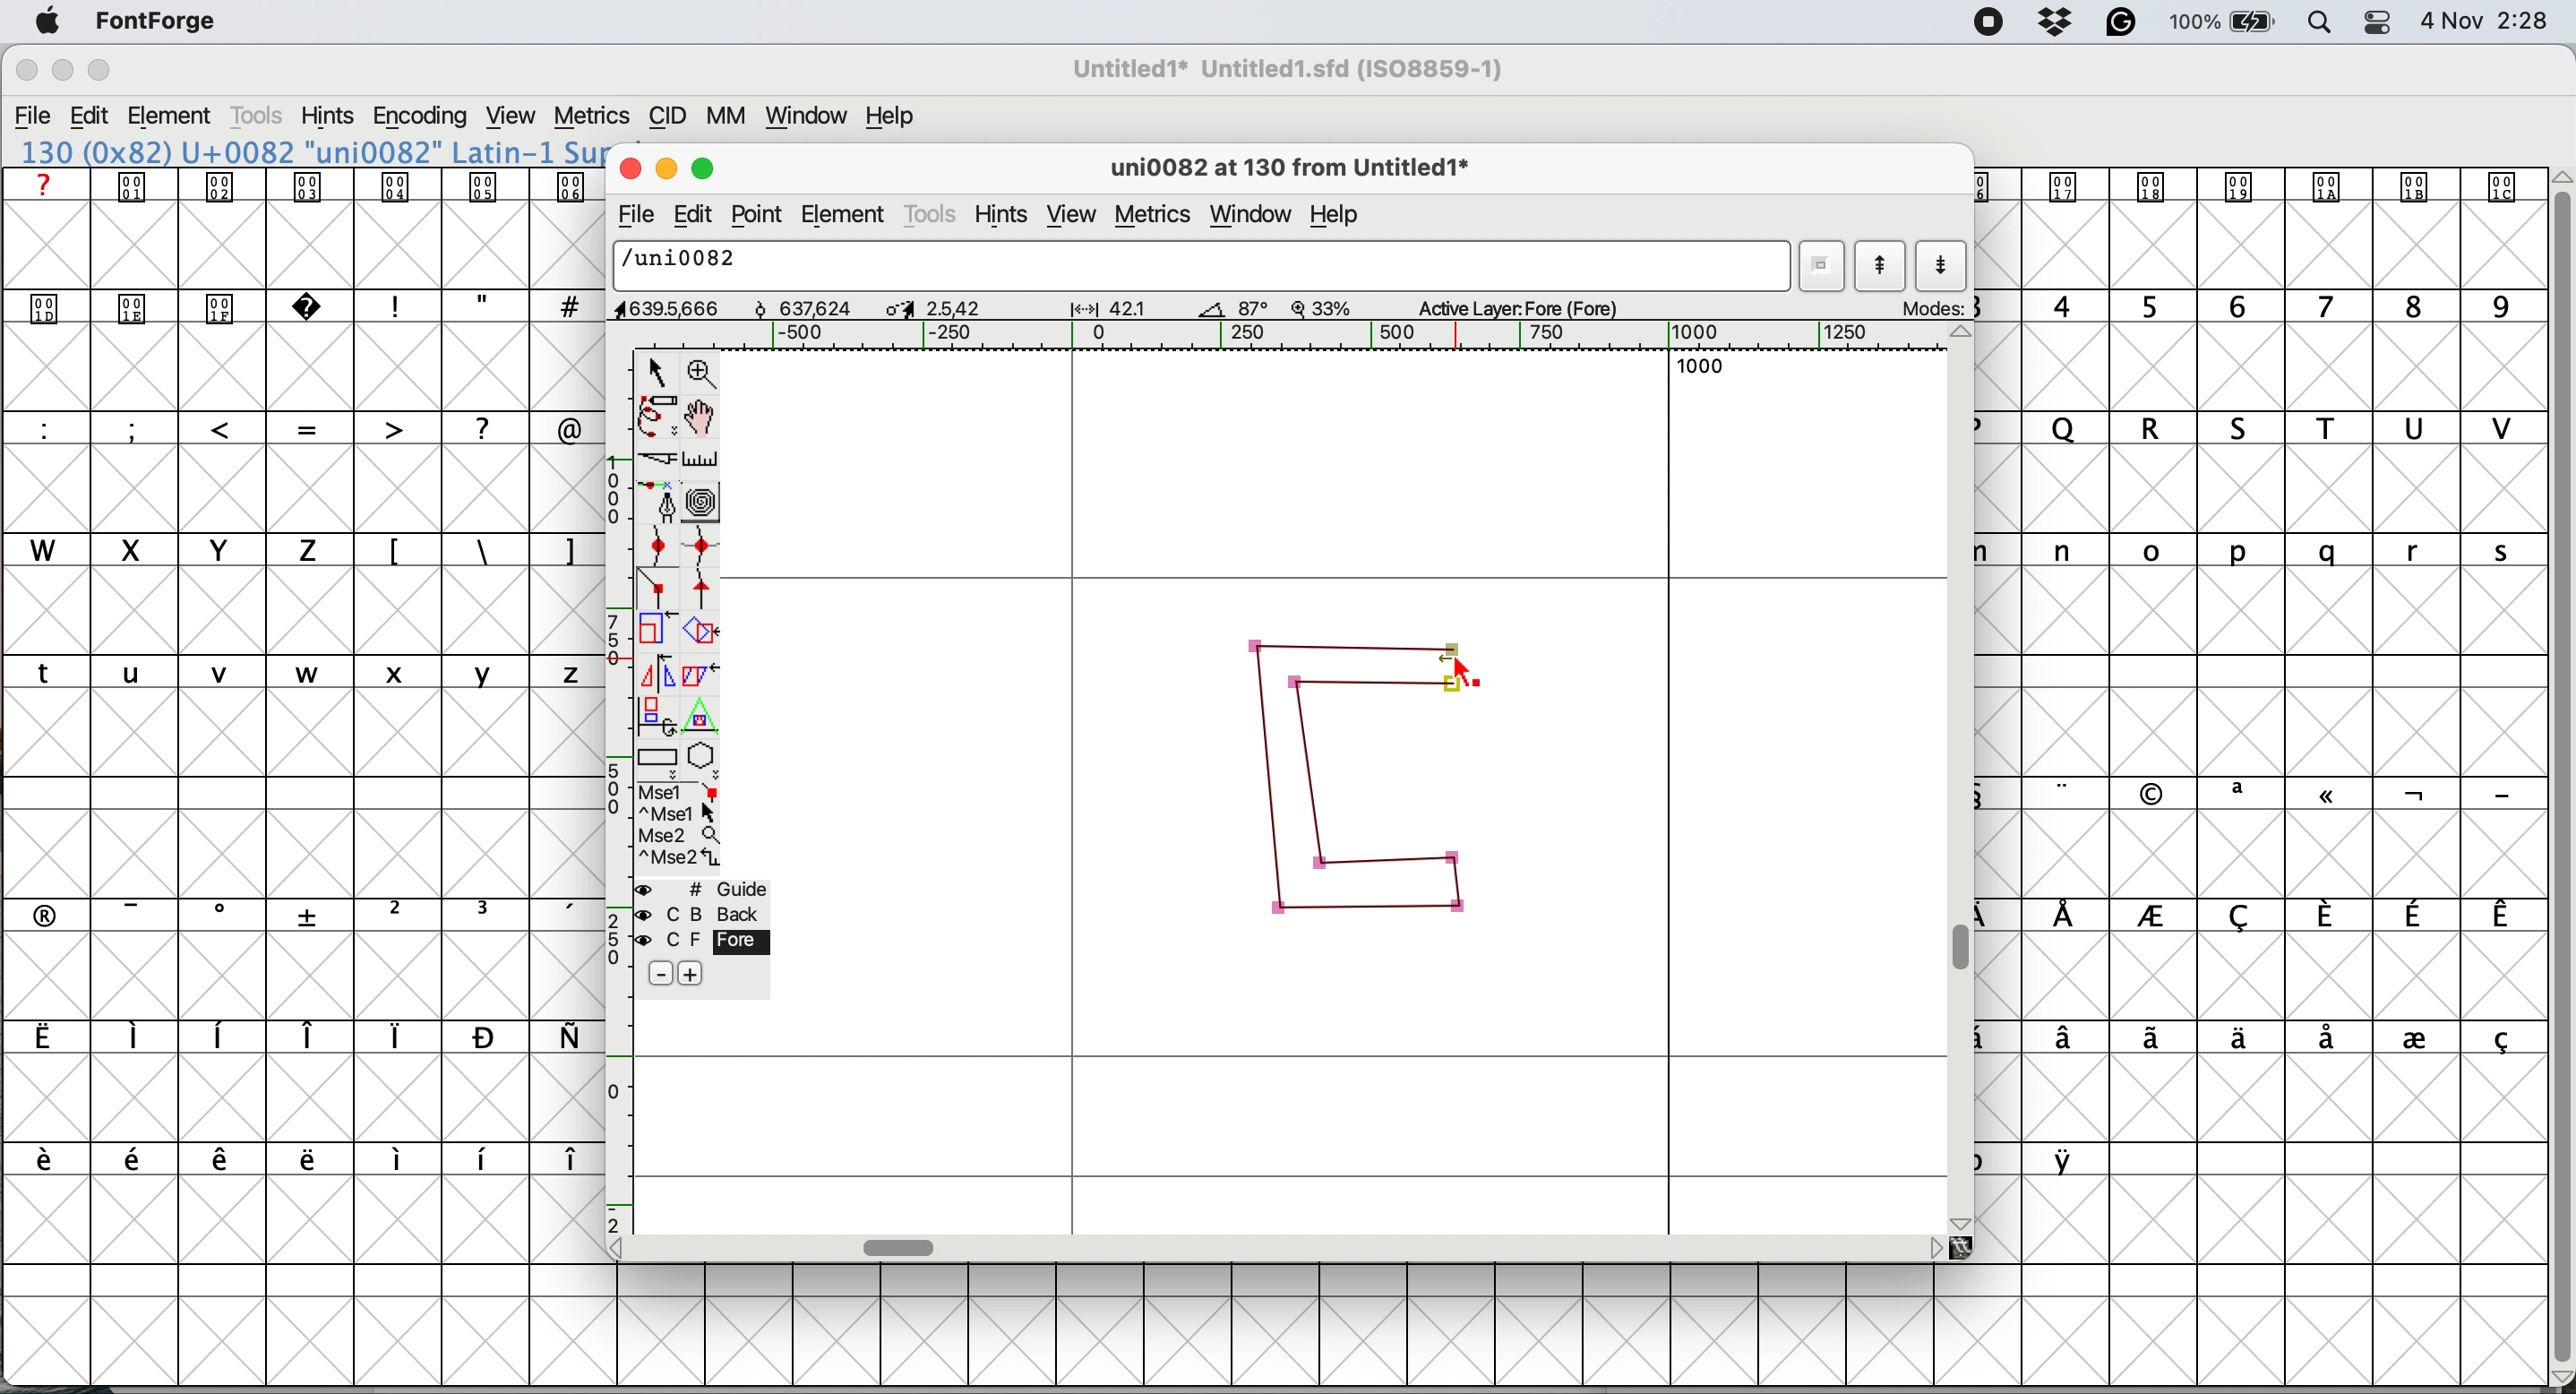  What do you see at coordinates (704, 417) in the screenshot?
I see `scroll by hand` at bounding box center [704, 417].